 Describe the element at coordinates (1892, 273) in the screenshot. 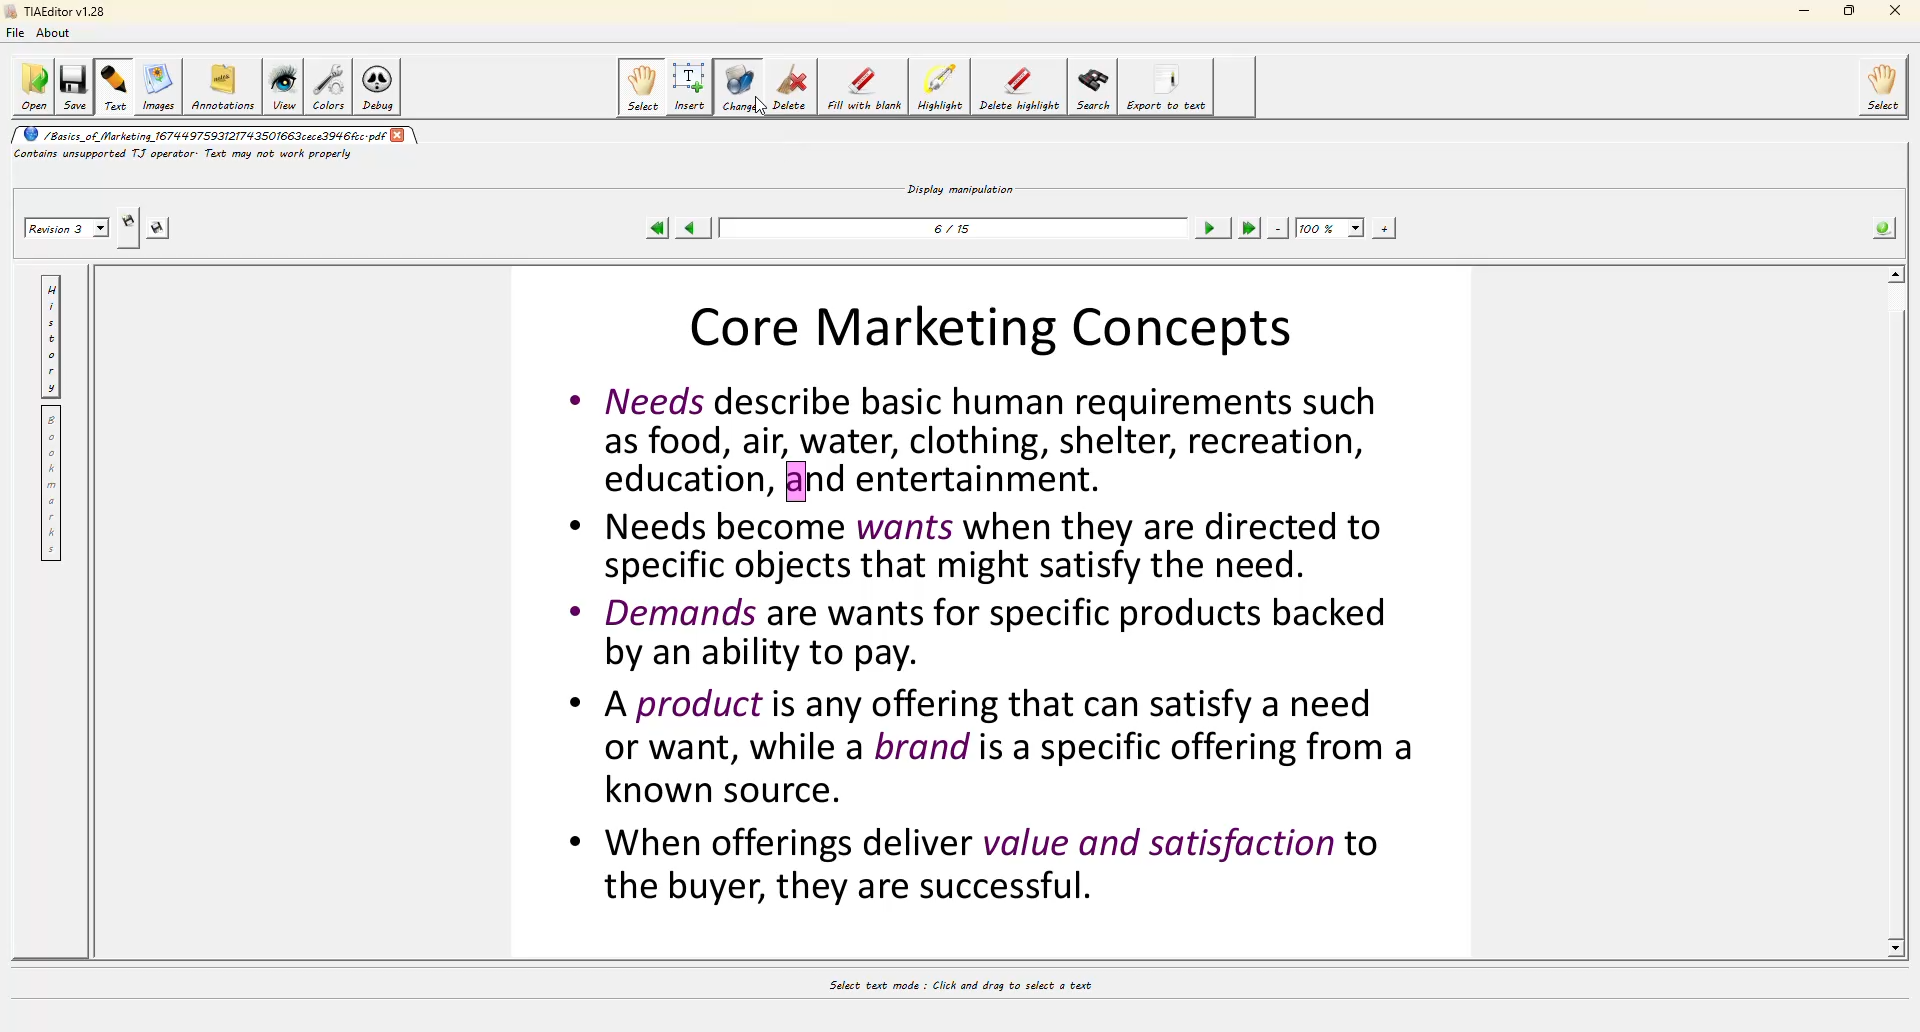

I see `scroll up` at that location.